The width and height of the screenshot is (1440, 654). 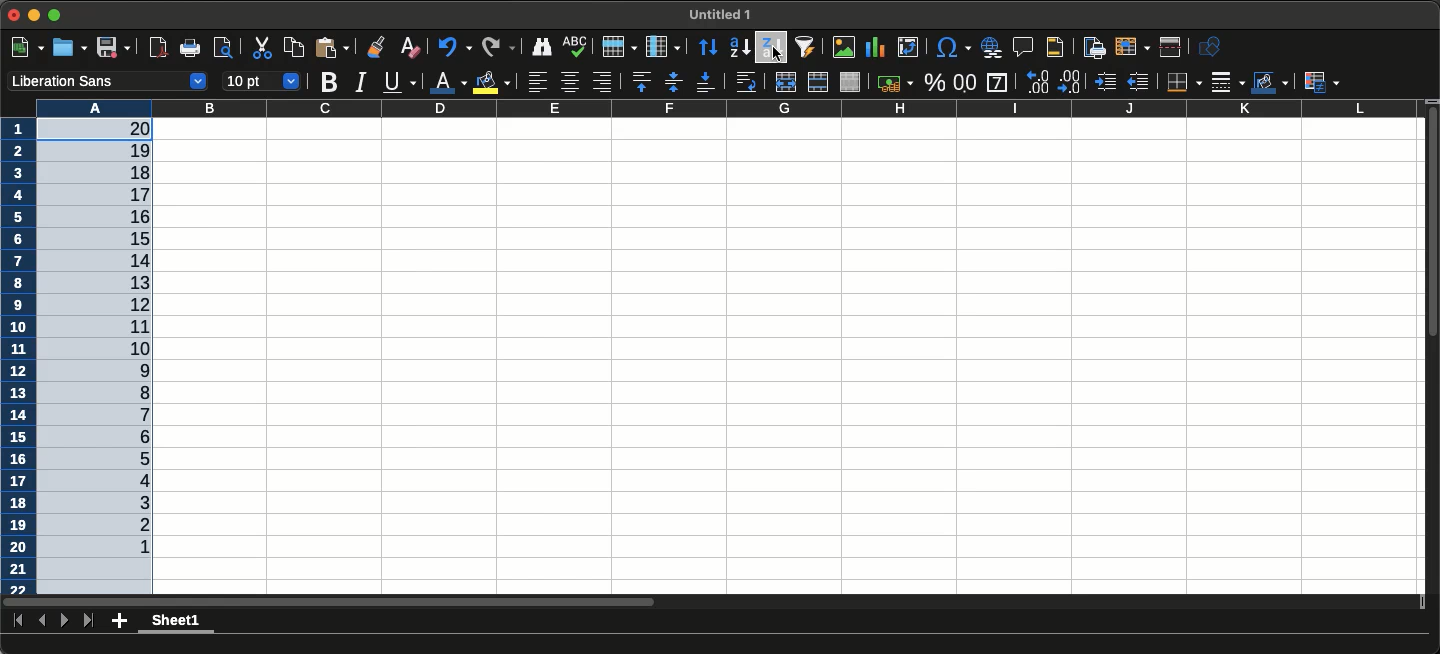 What do you see at coordinates (746, 83) in the screenshot?
I see `Wrap text` at bounding box center [746, 83].